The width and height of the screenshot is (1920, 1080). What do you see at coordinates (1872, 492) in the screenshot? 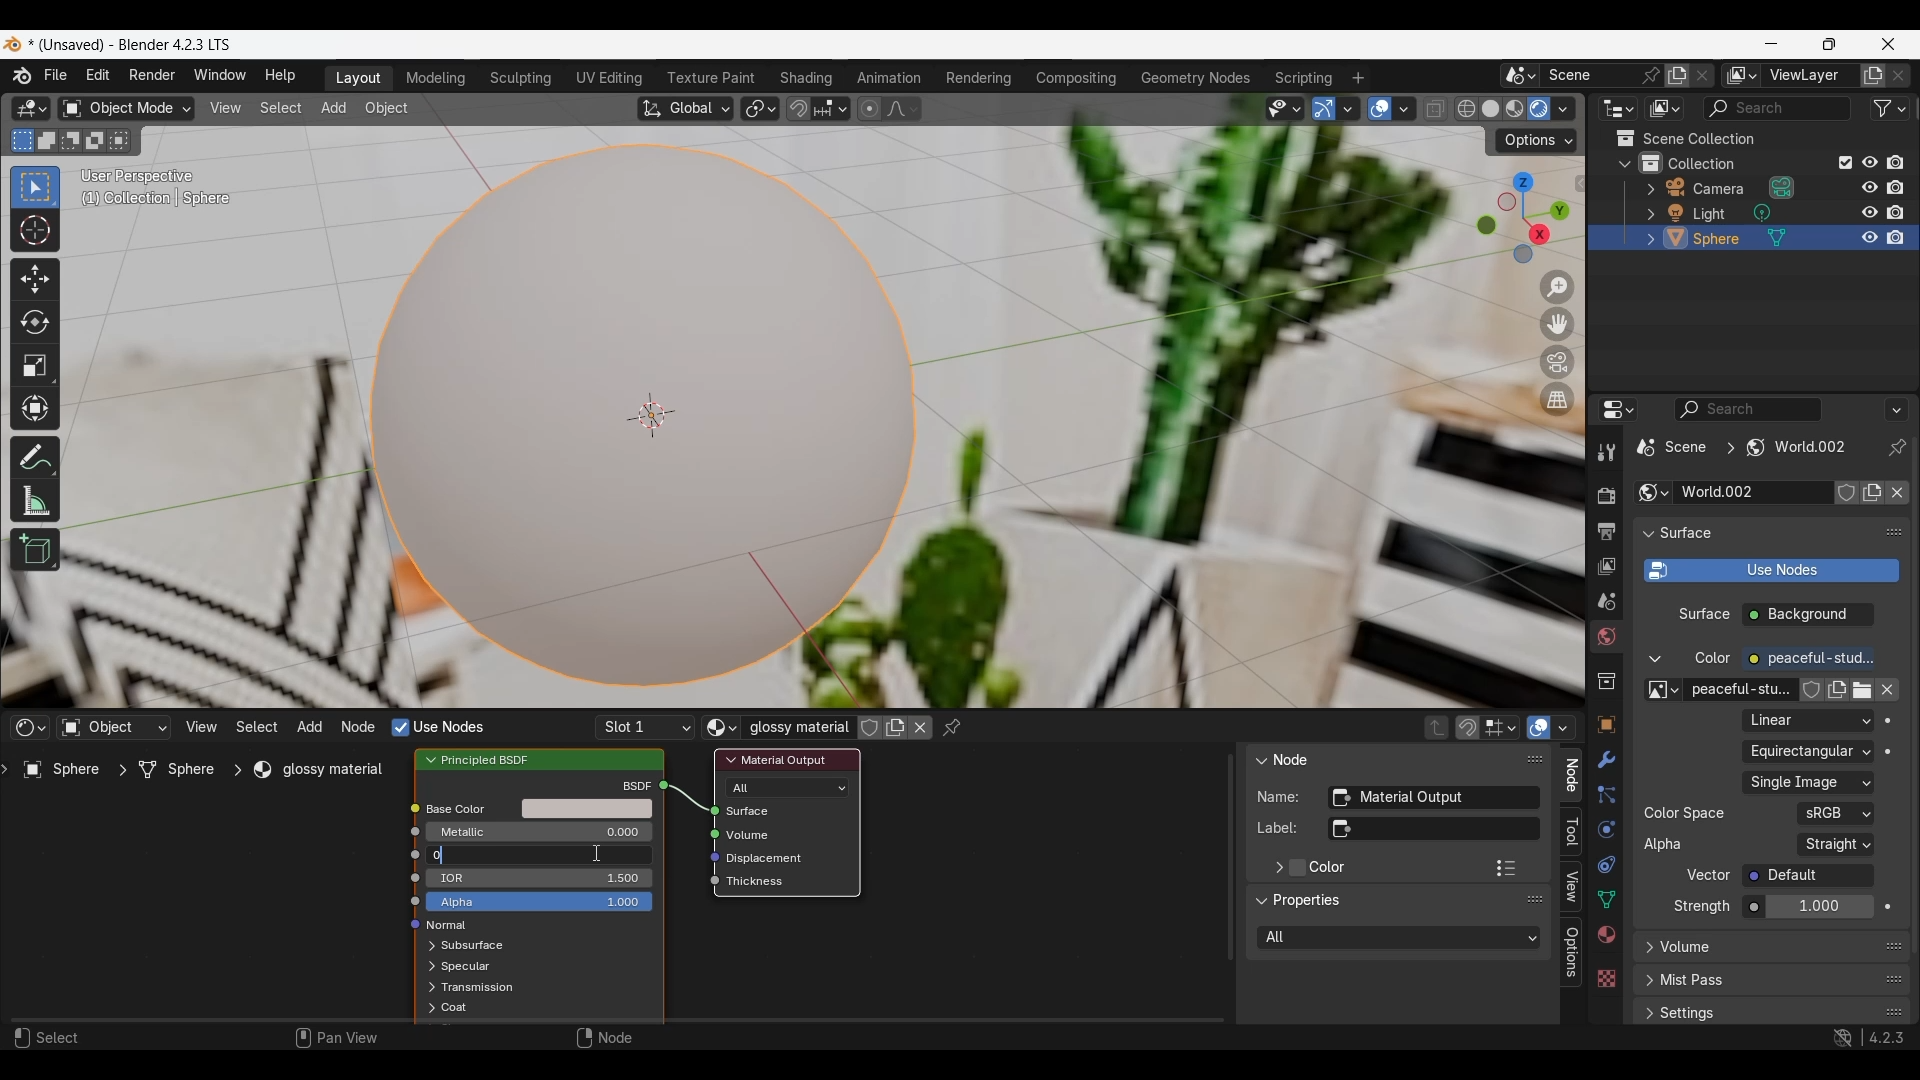
I see `Add new world` at bounding box center [1872, 492].